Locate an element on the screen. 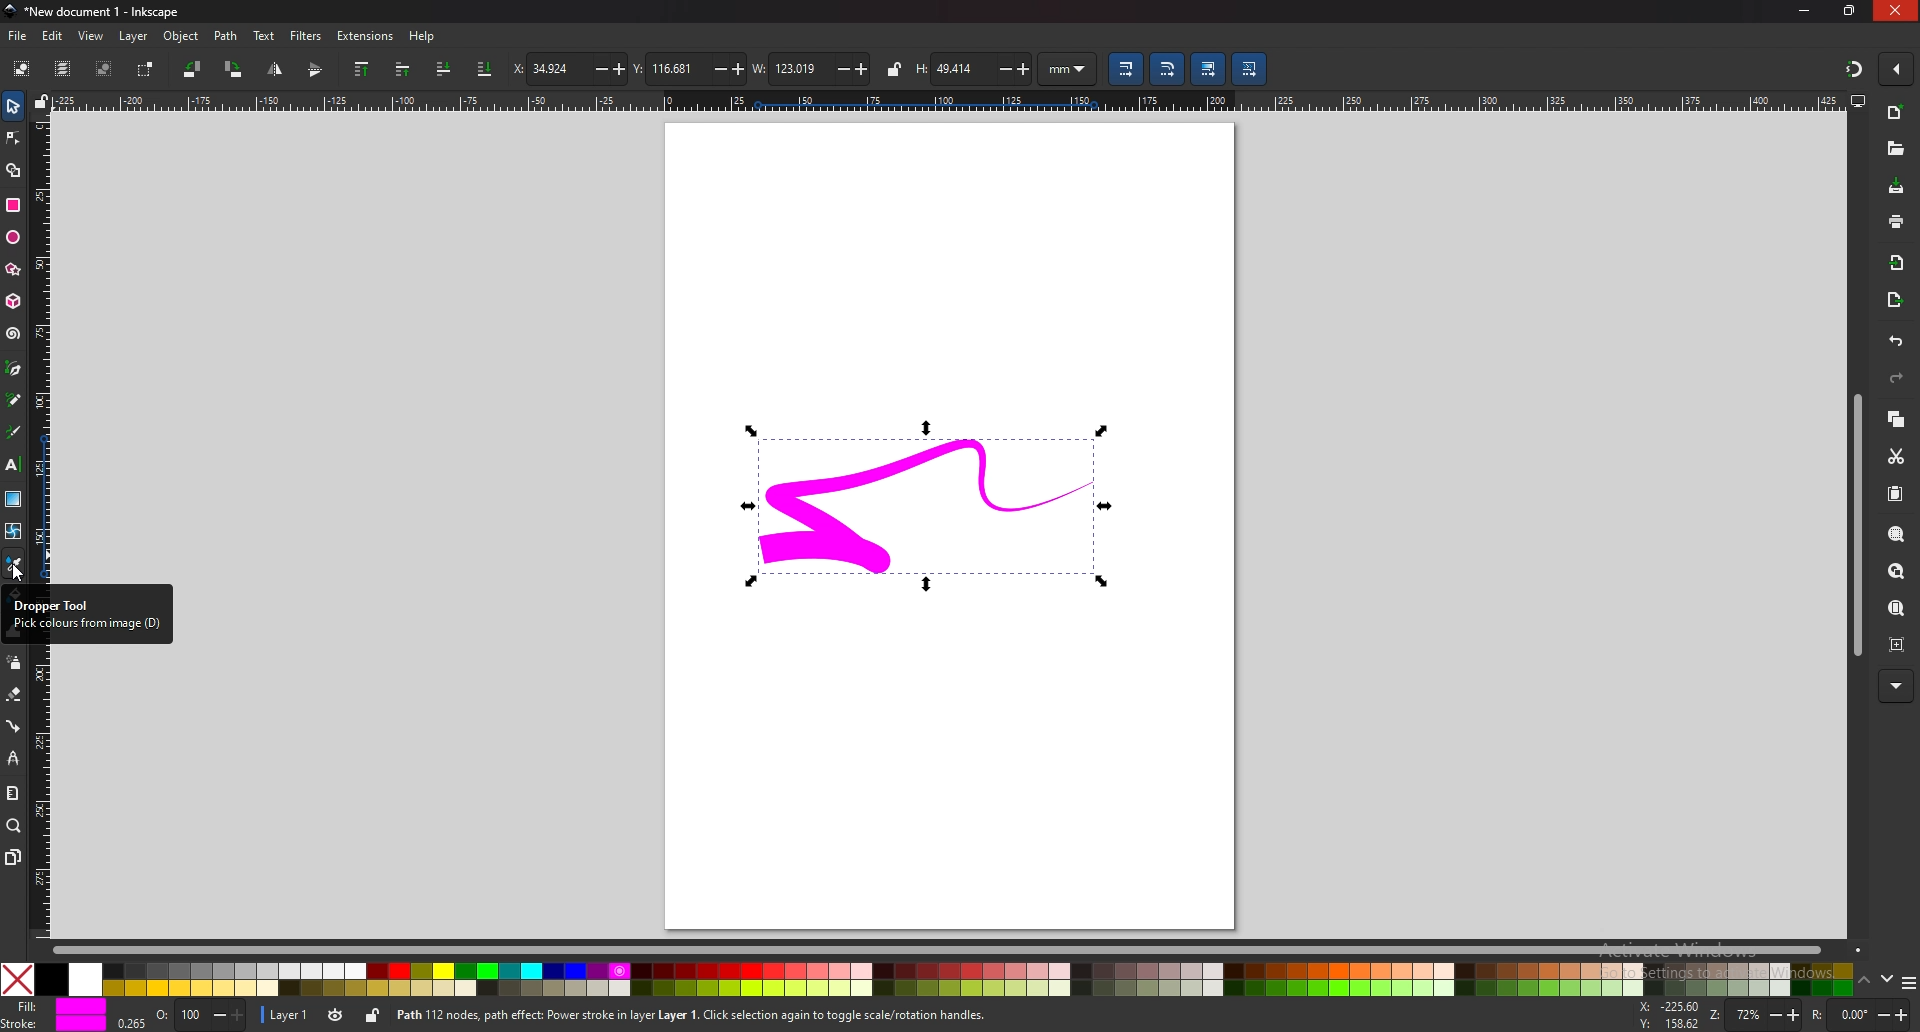  cursor is located at coordinates (22, 574).